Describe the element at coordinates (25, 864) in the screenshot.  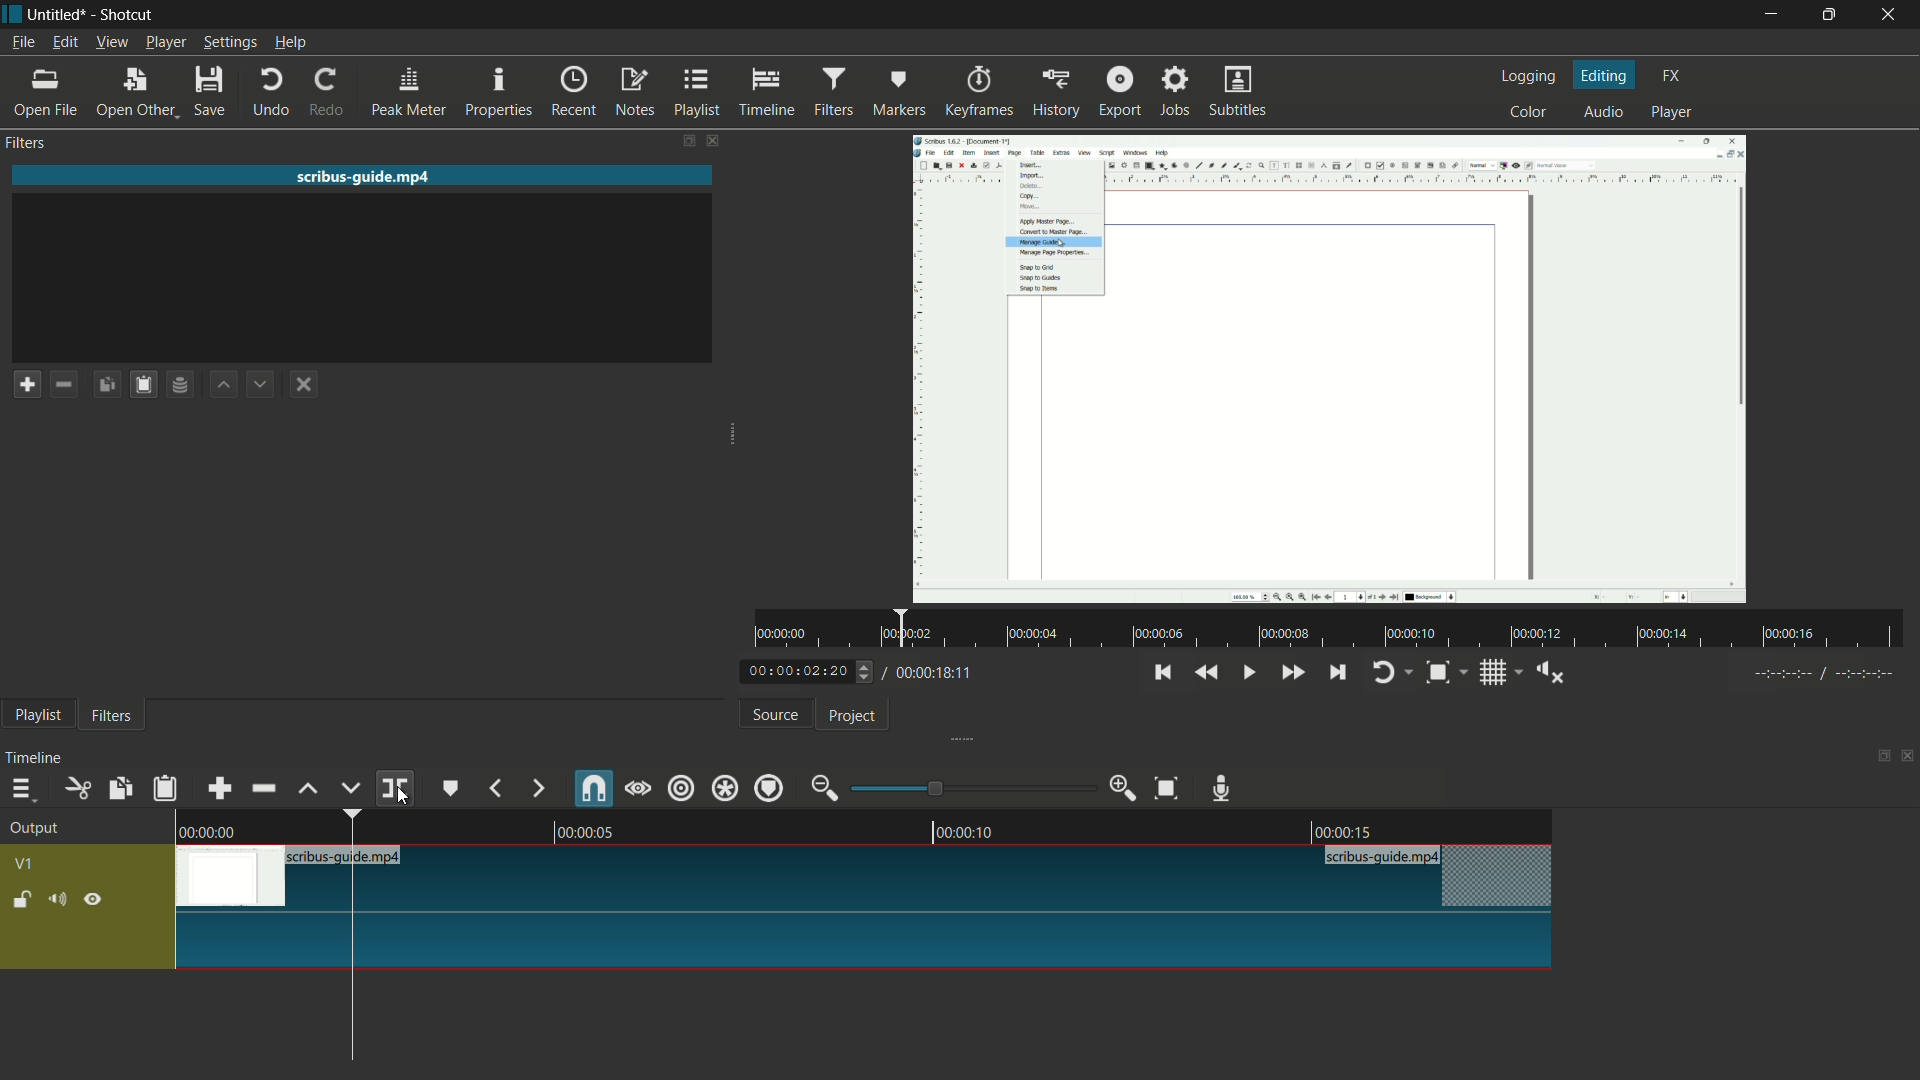
I see `v1` at that location.